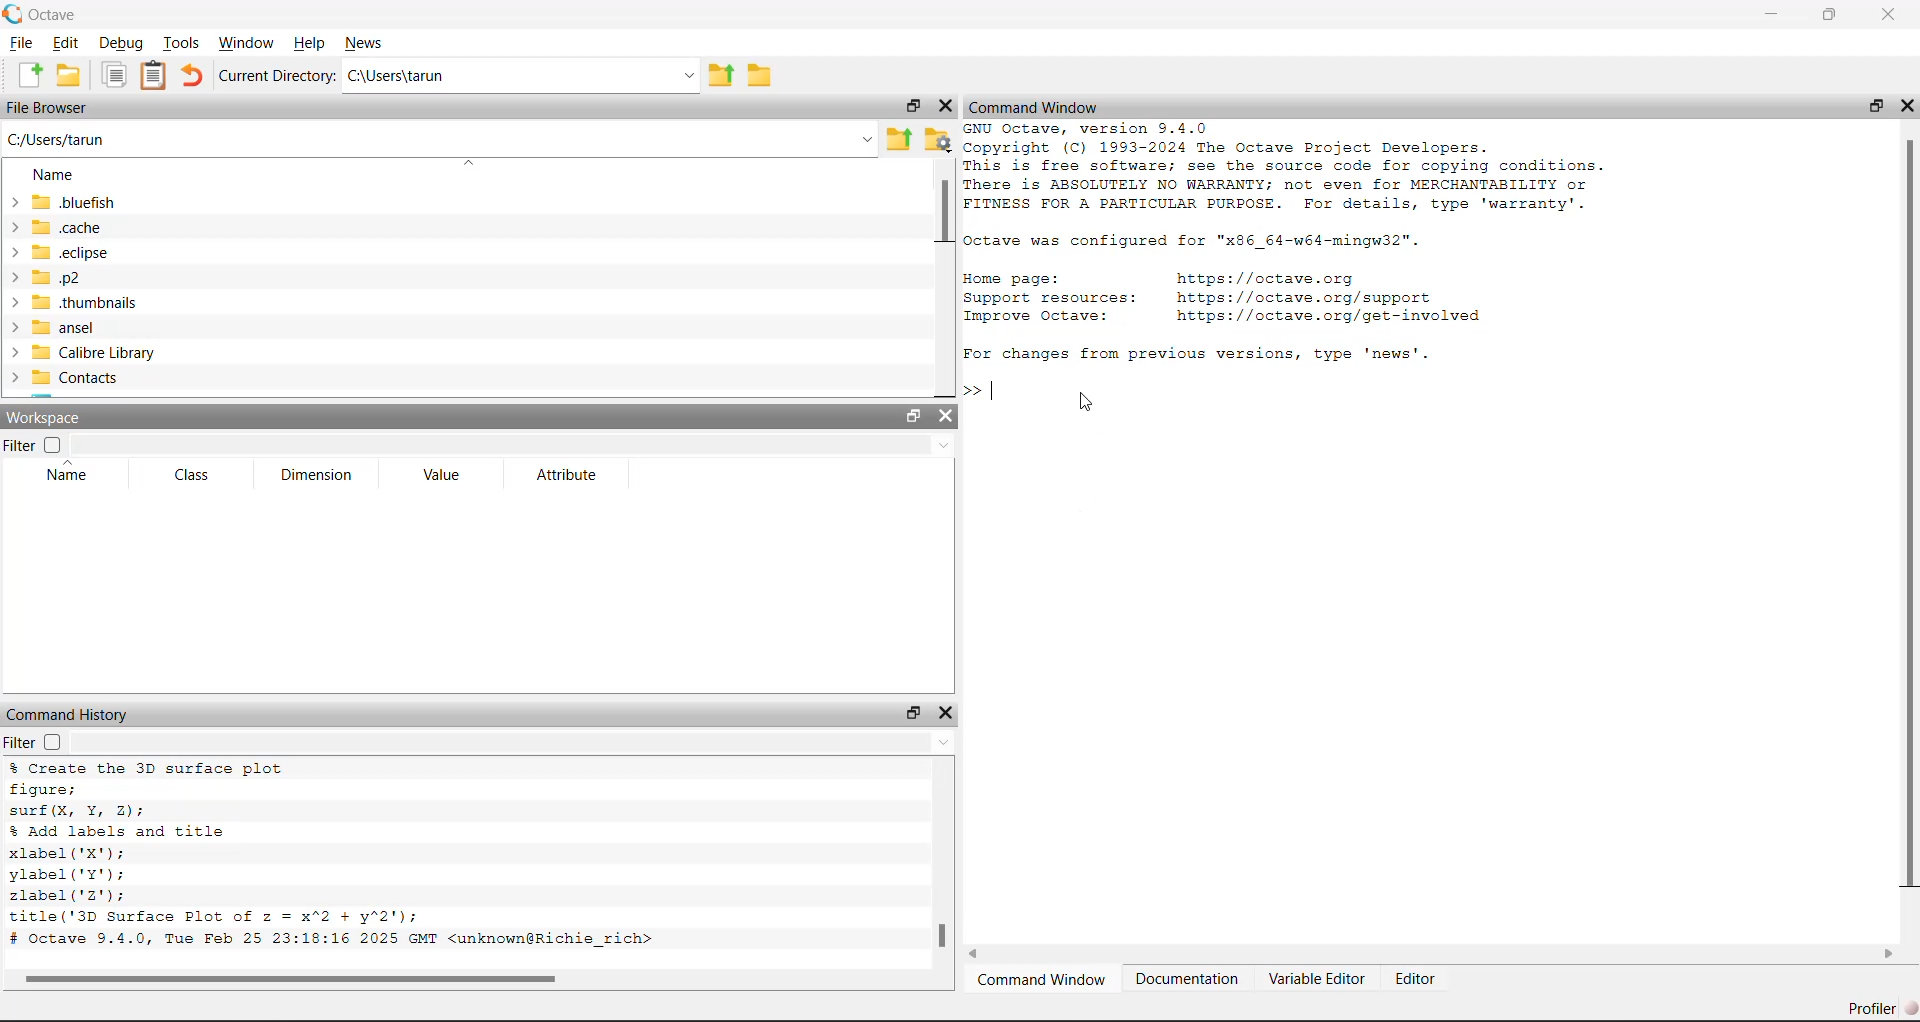 The width and height of the screenshot is (1920, 1022). What do you see at coordinates (44, 277) in the screenshot?
I see `p2` at bounding box center [44, 277].